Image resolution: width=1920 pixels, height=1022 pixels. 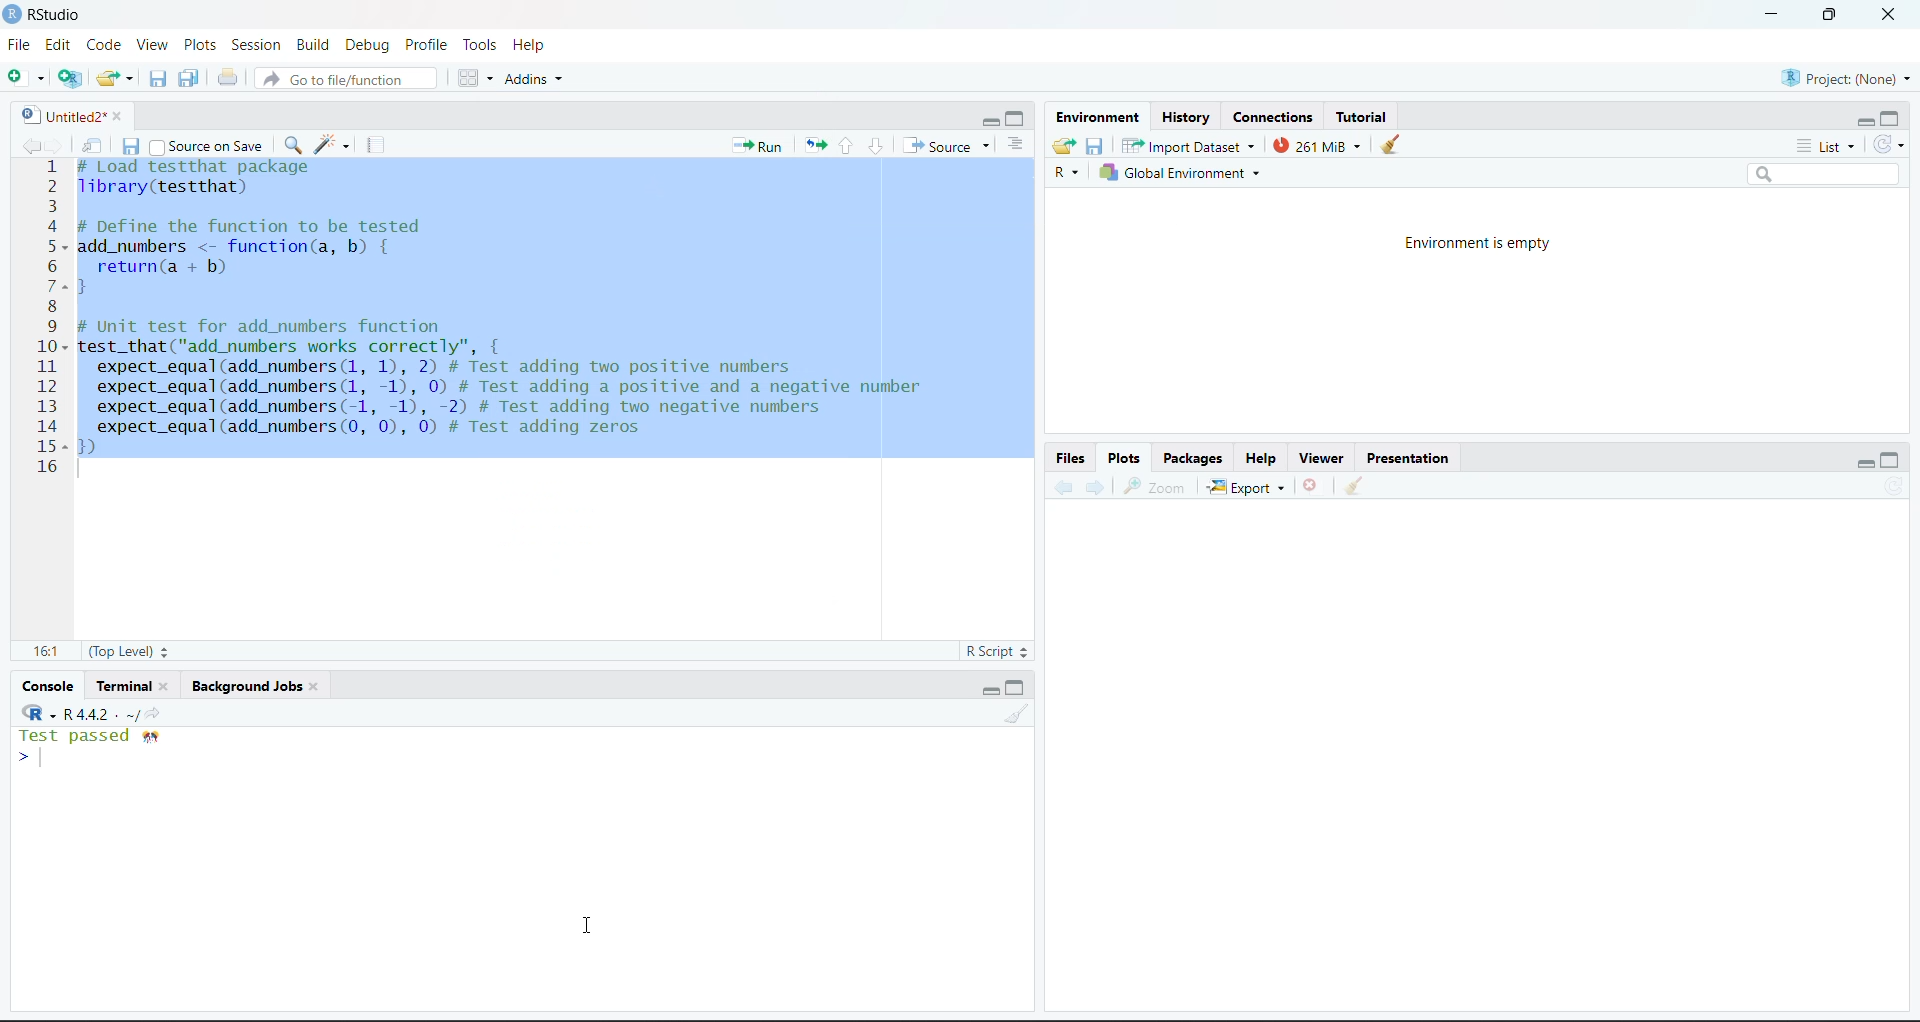 What do you see at coordinates (57, 44) in the screenshot?
I see `Edit` at bounding box center [57, 44].